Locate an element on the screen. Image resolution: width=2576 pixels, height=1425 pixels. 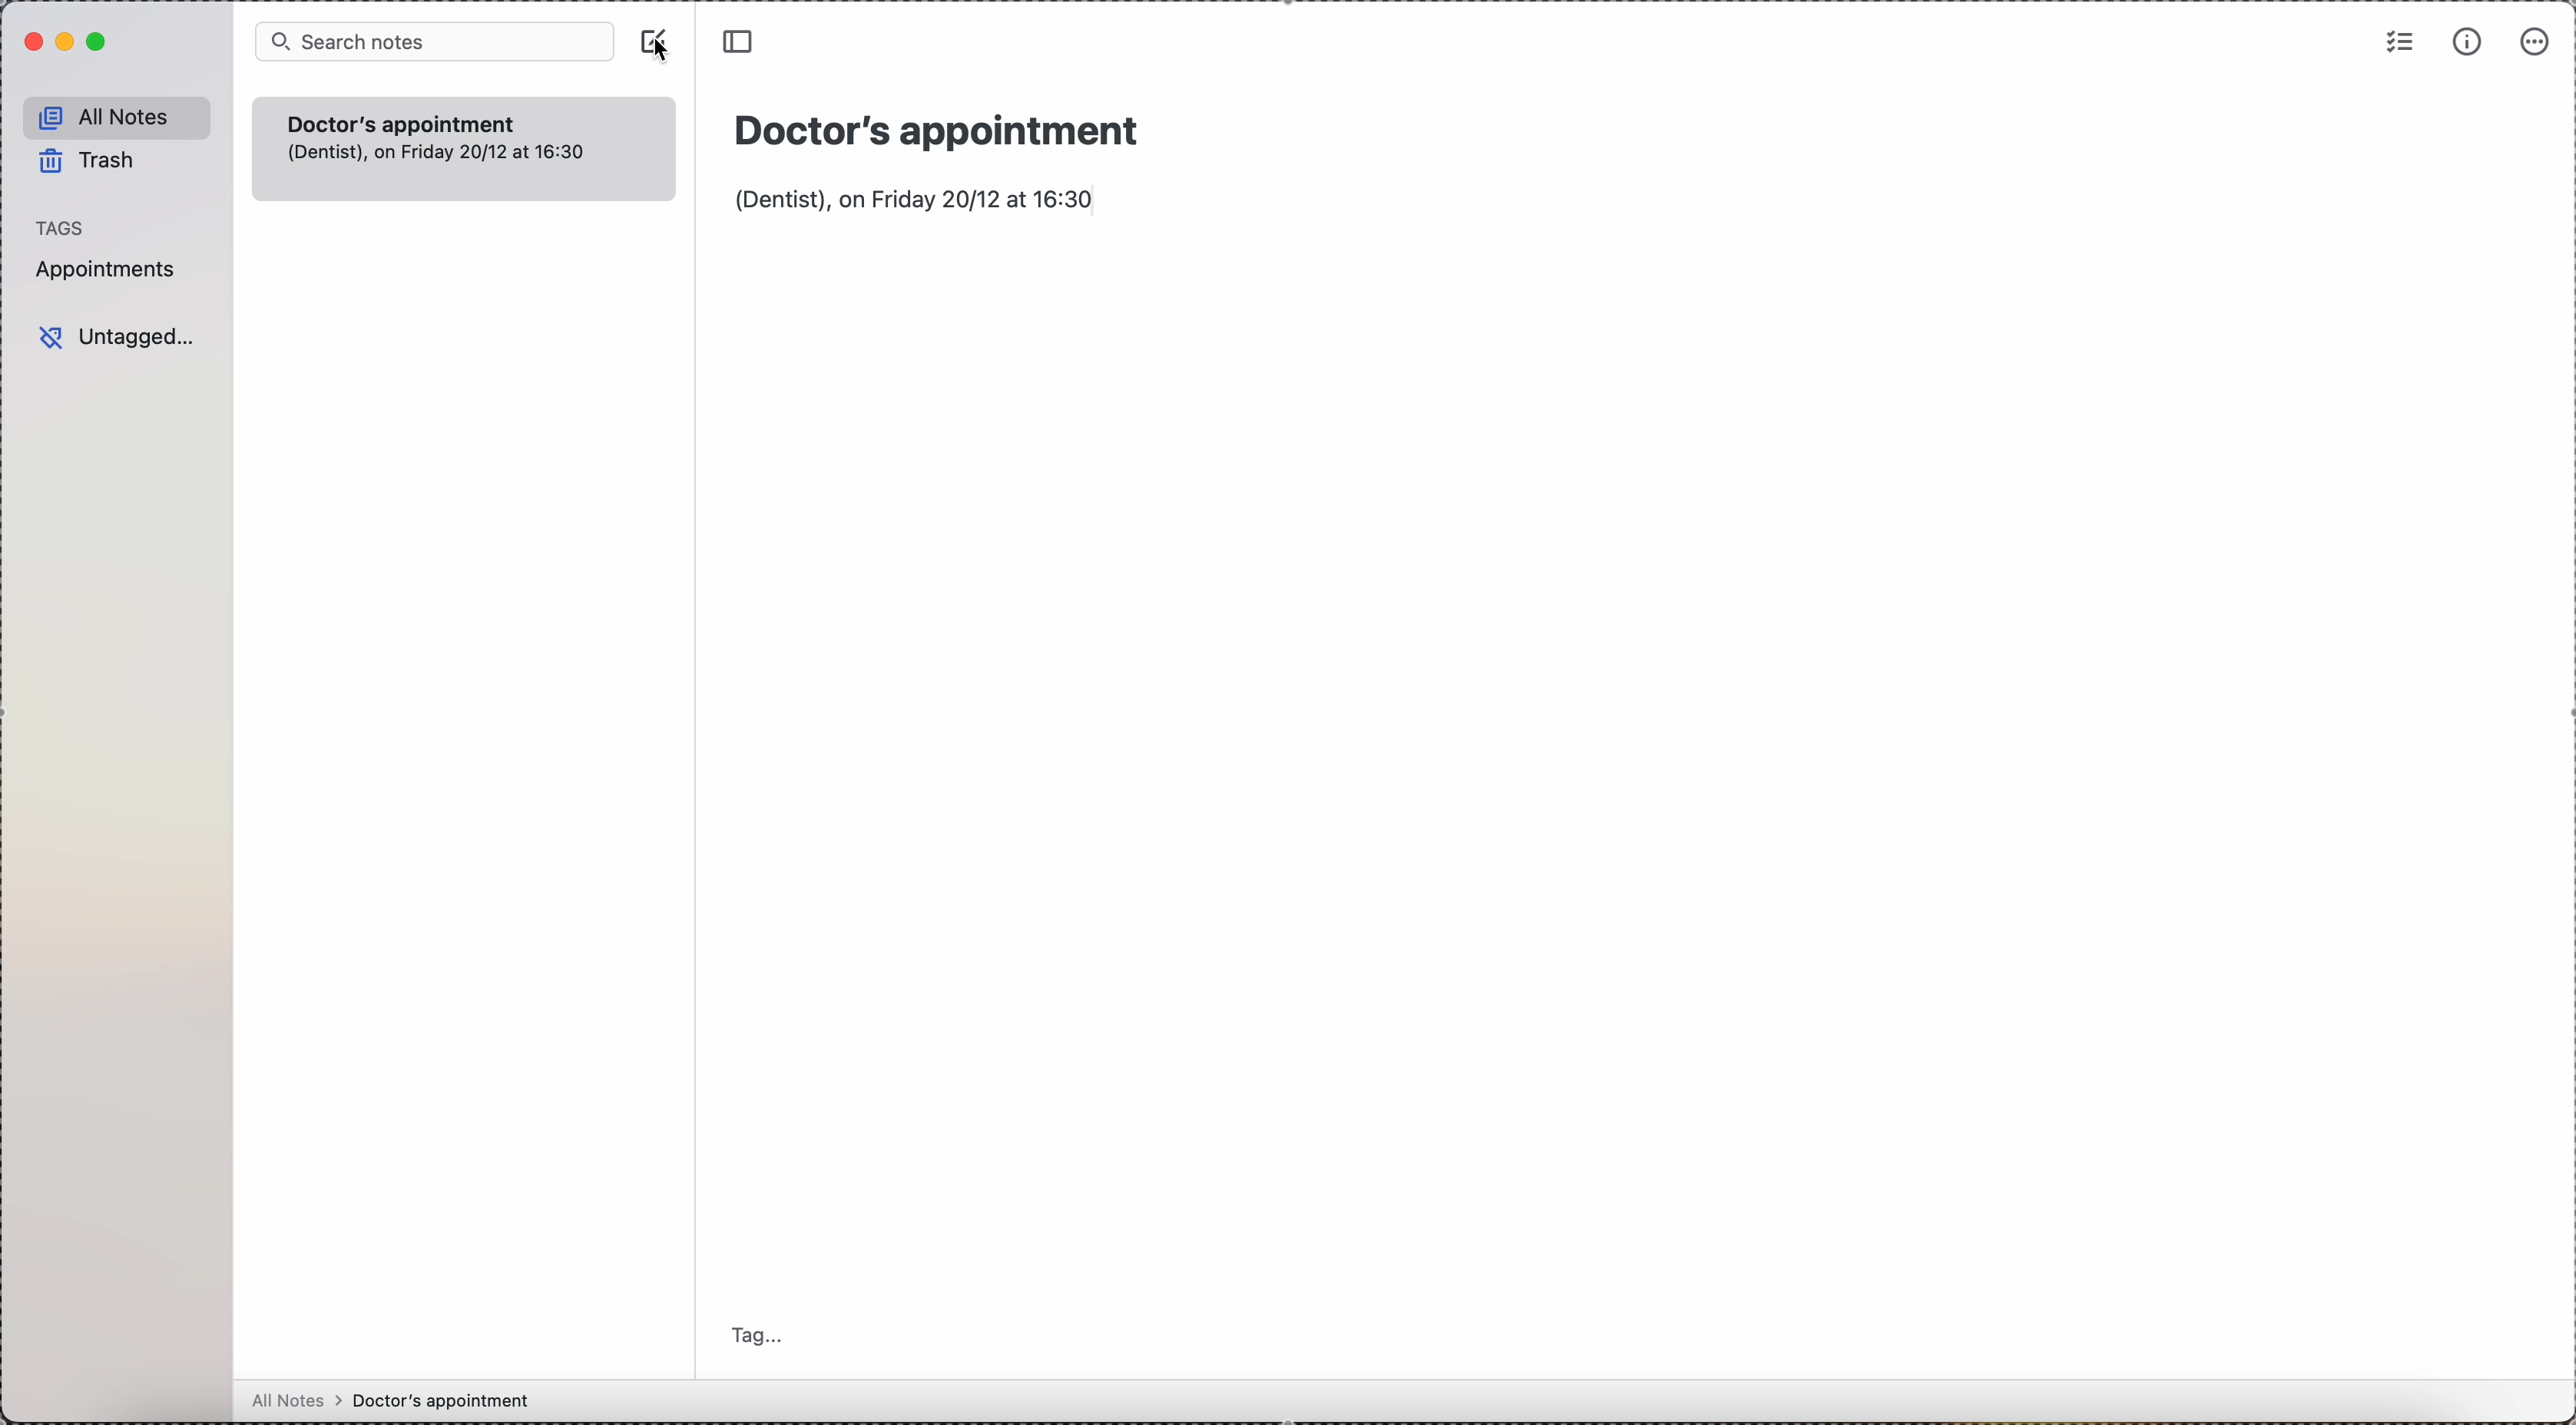
appointments tag is located at coordinates (111, 274).